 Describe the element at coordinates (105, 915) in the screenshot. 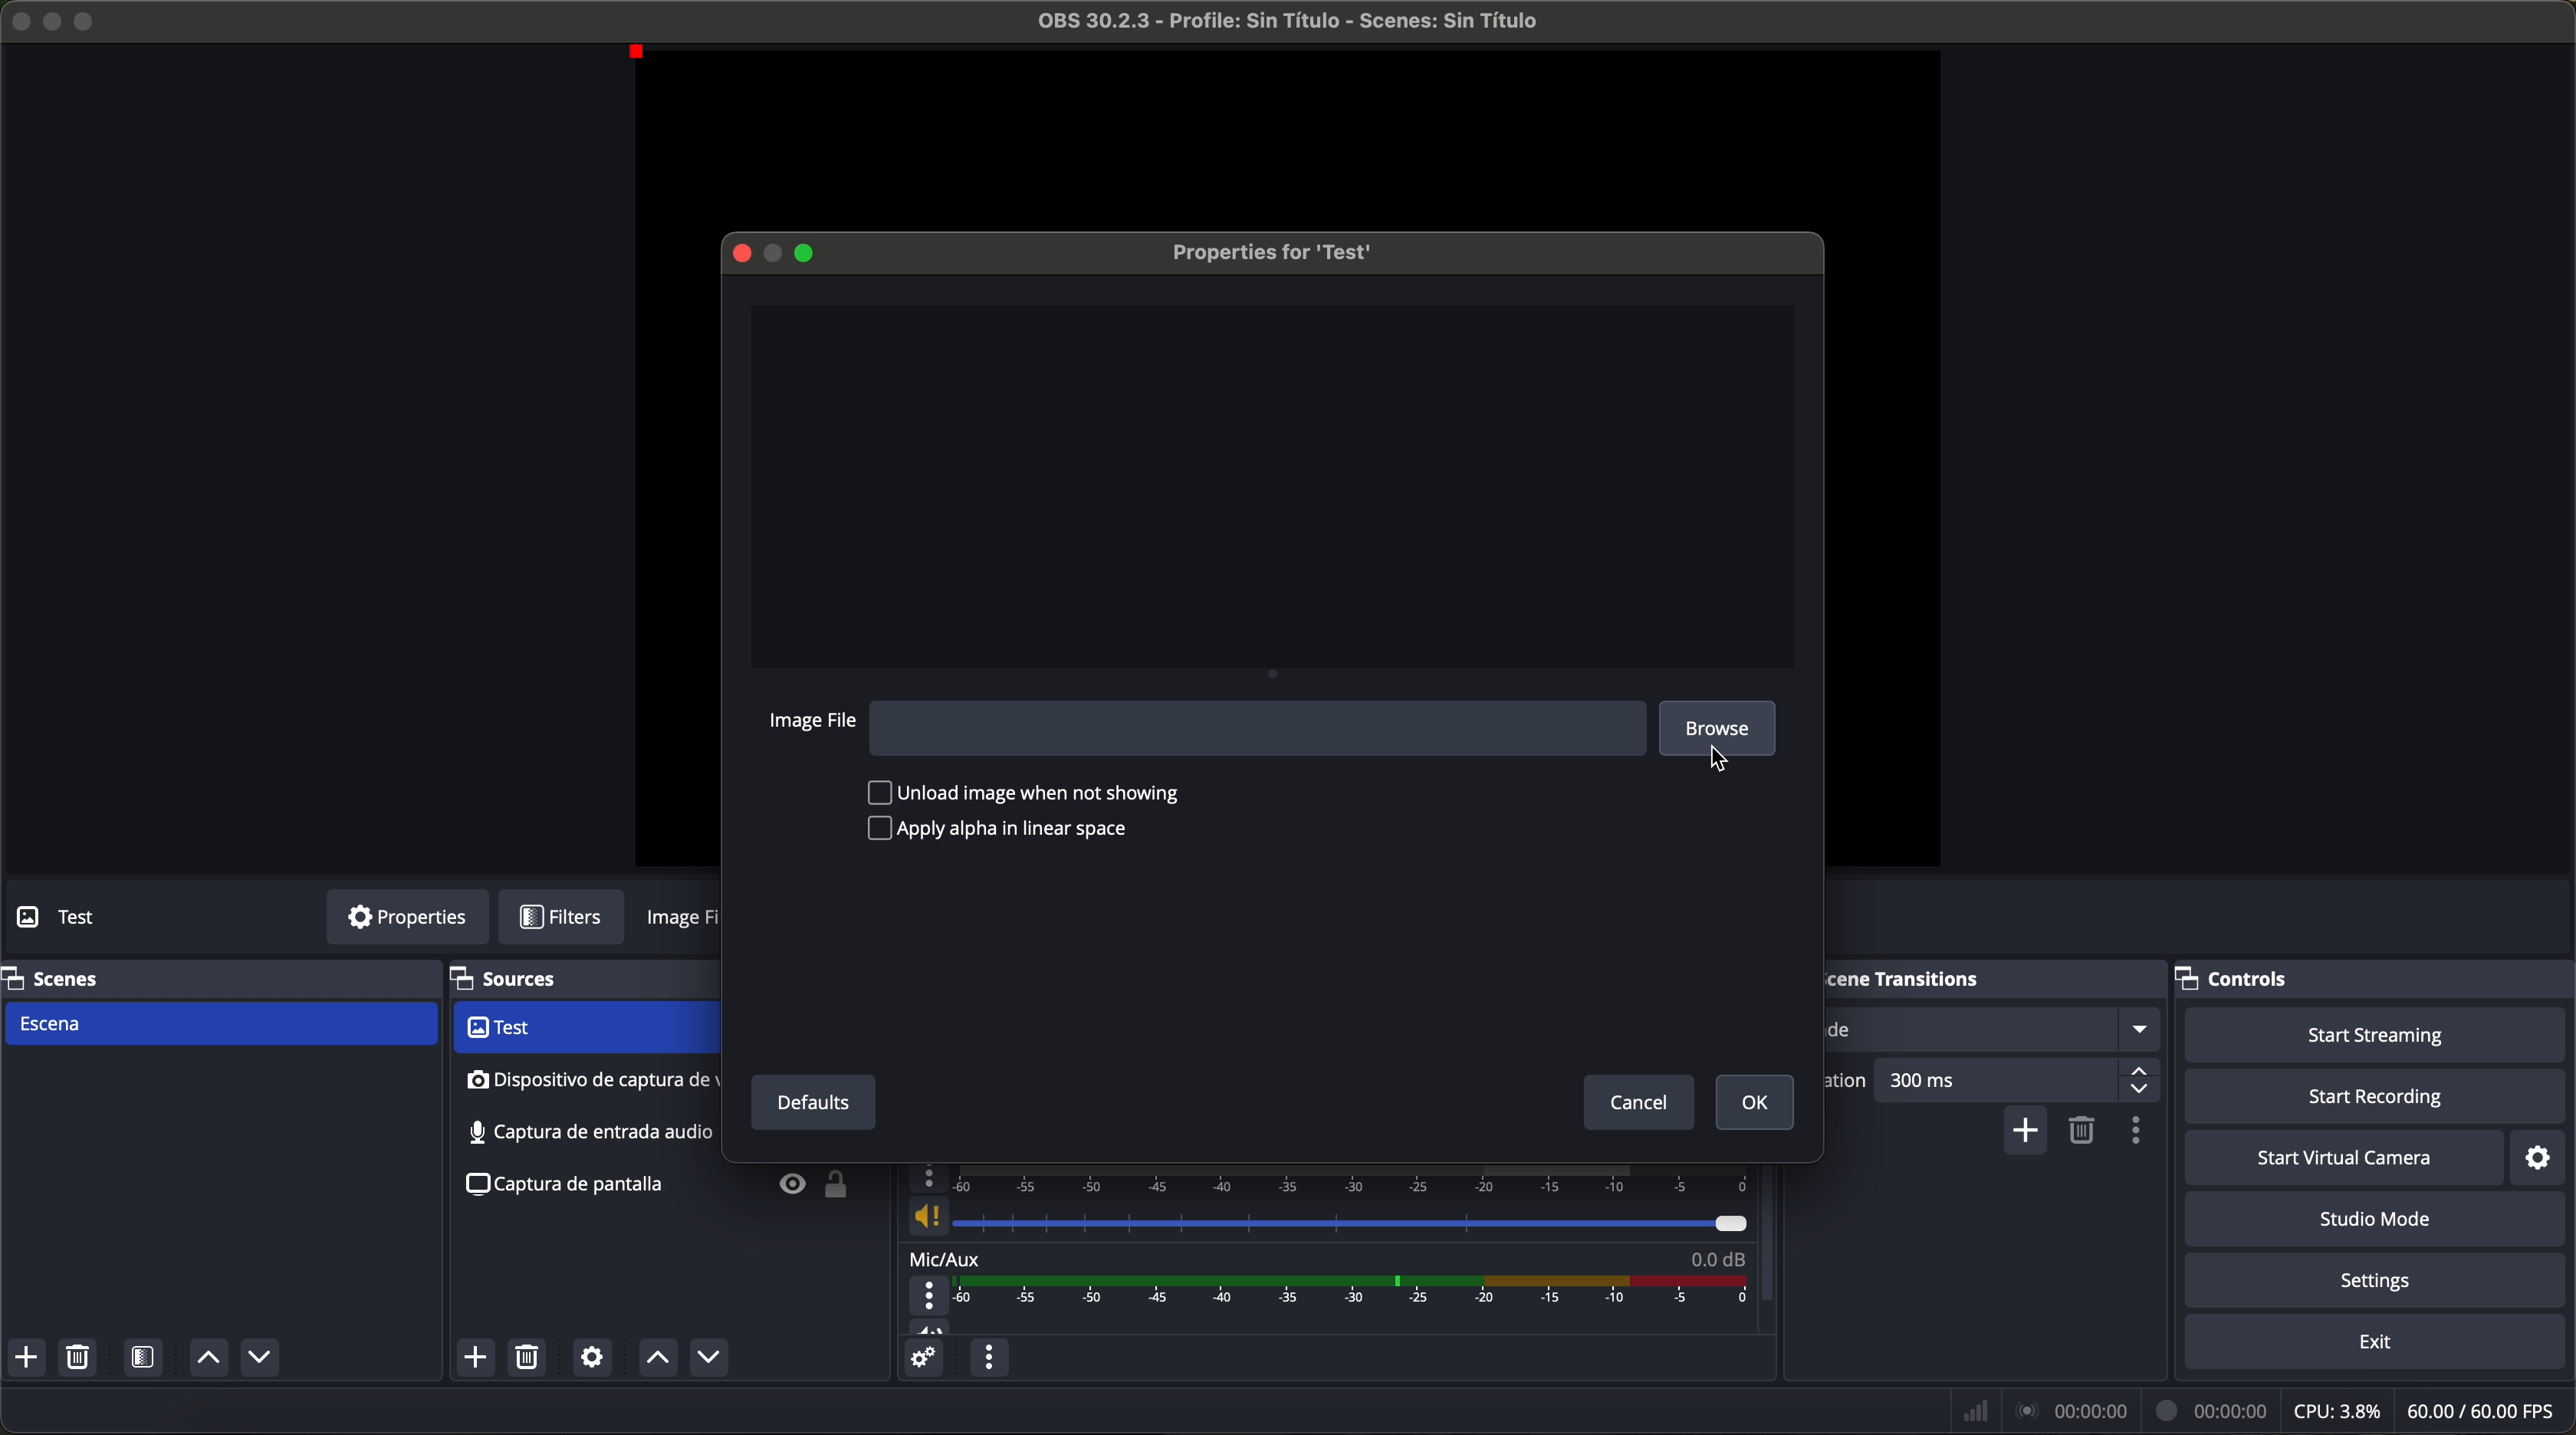

I see `no source selected` at that location.